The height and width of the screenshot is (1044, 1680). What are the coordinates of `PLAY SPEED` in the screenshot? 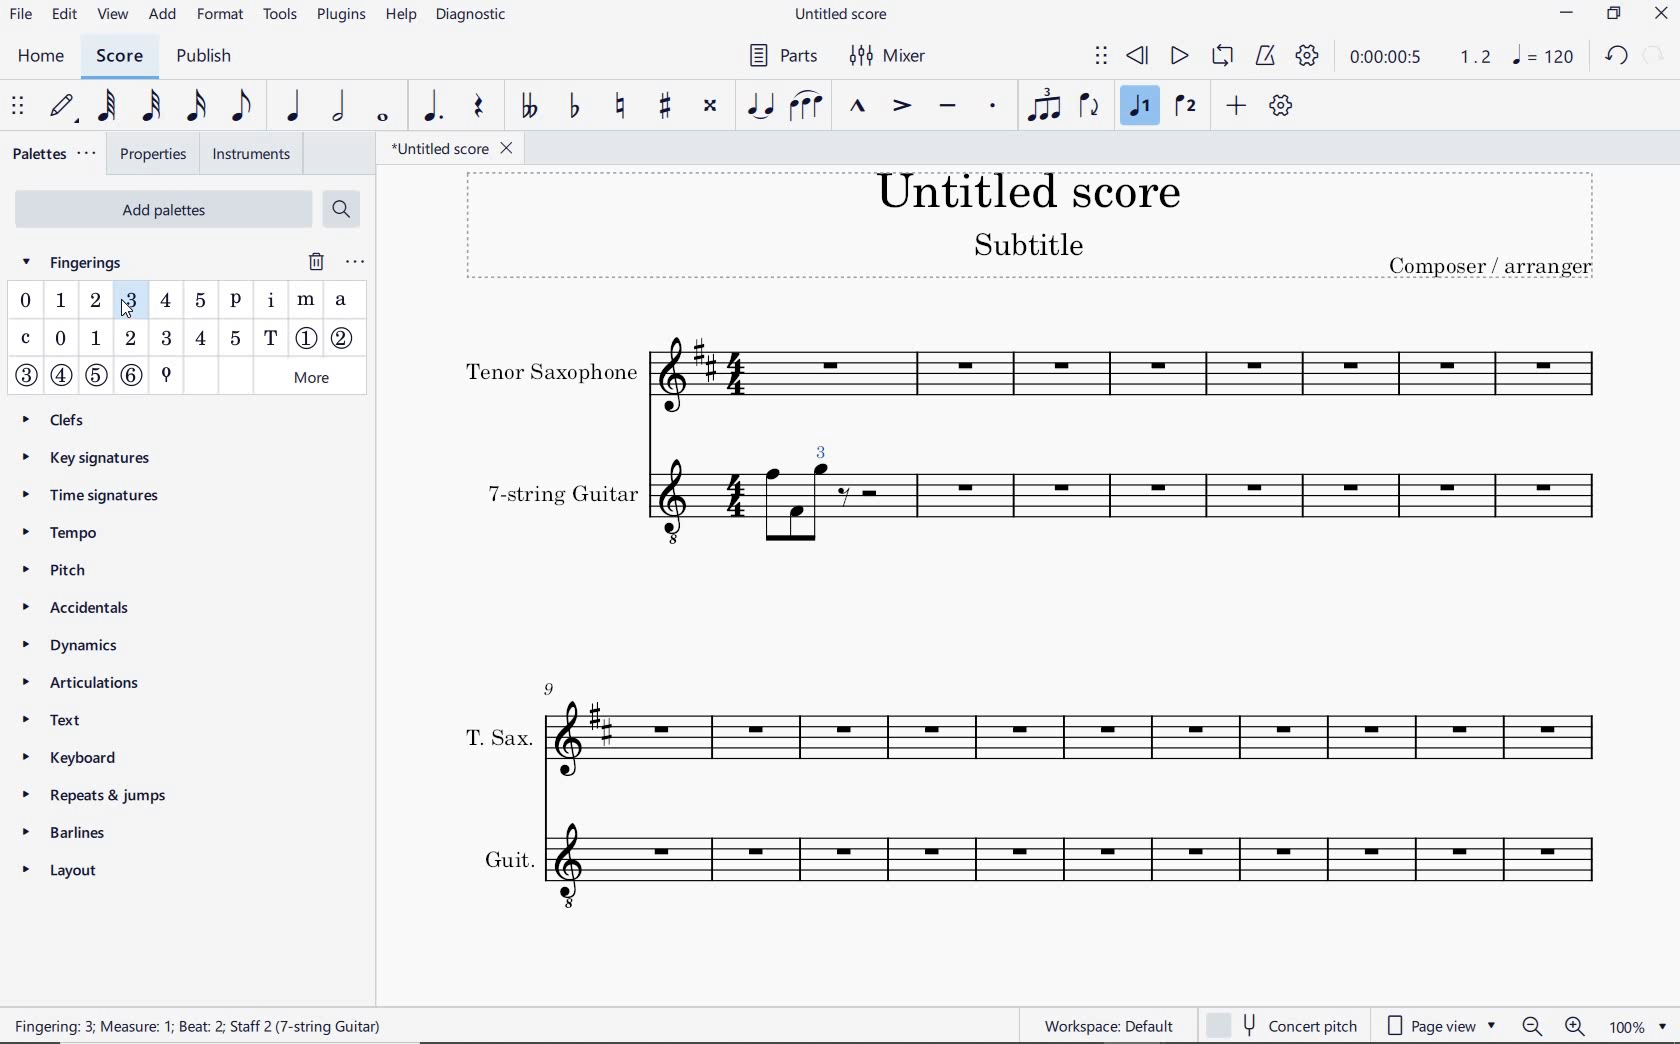 It's located at (1420, 57).